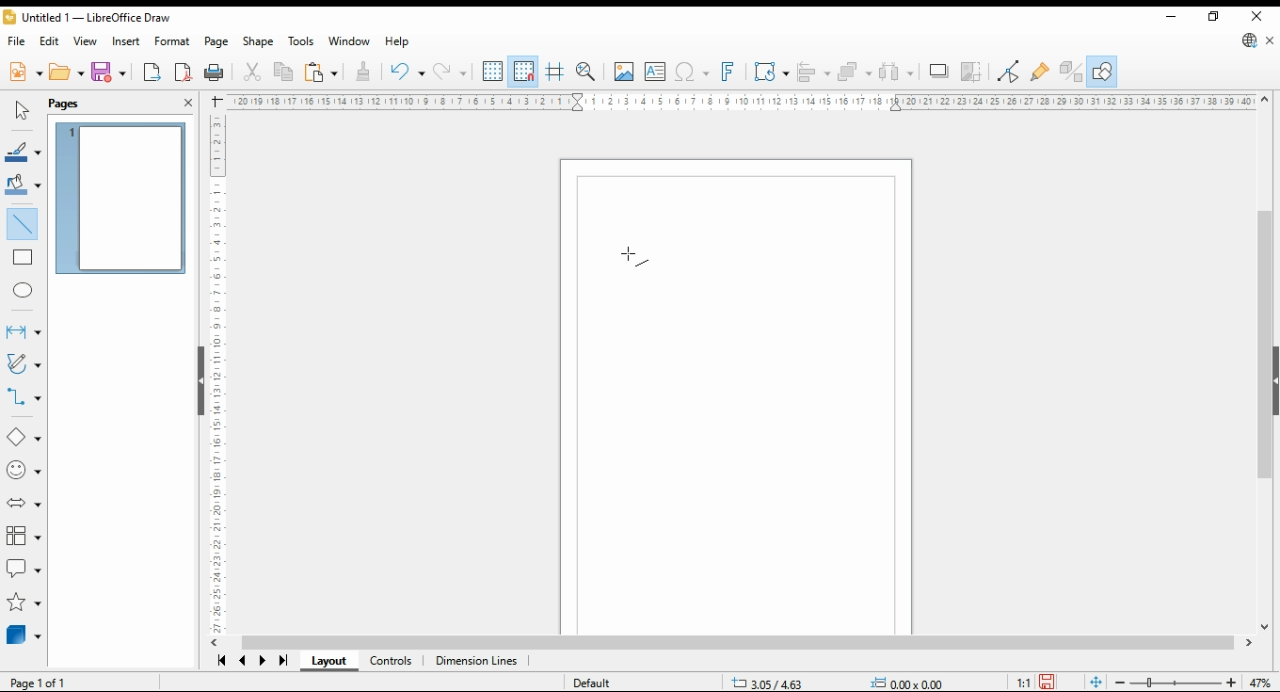 The height and width of the screenshot is (692, 1280). Describe the element at coordinates (258, 42) in the screenshot. I see `shape` at that location.